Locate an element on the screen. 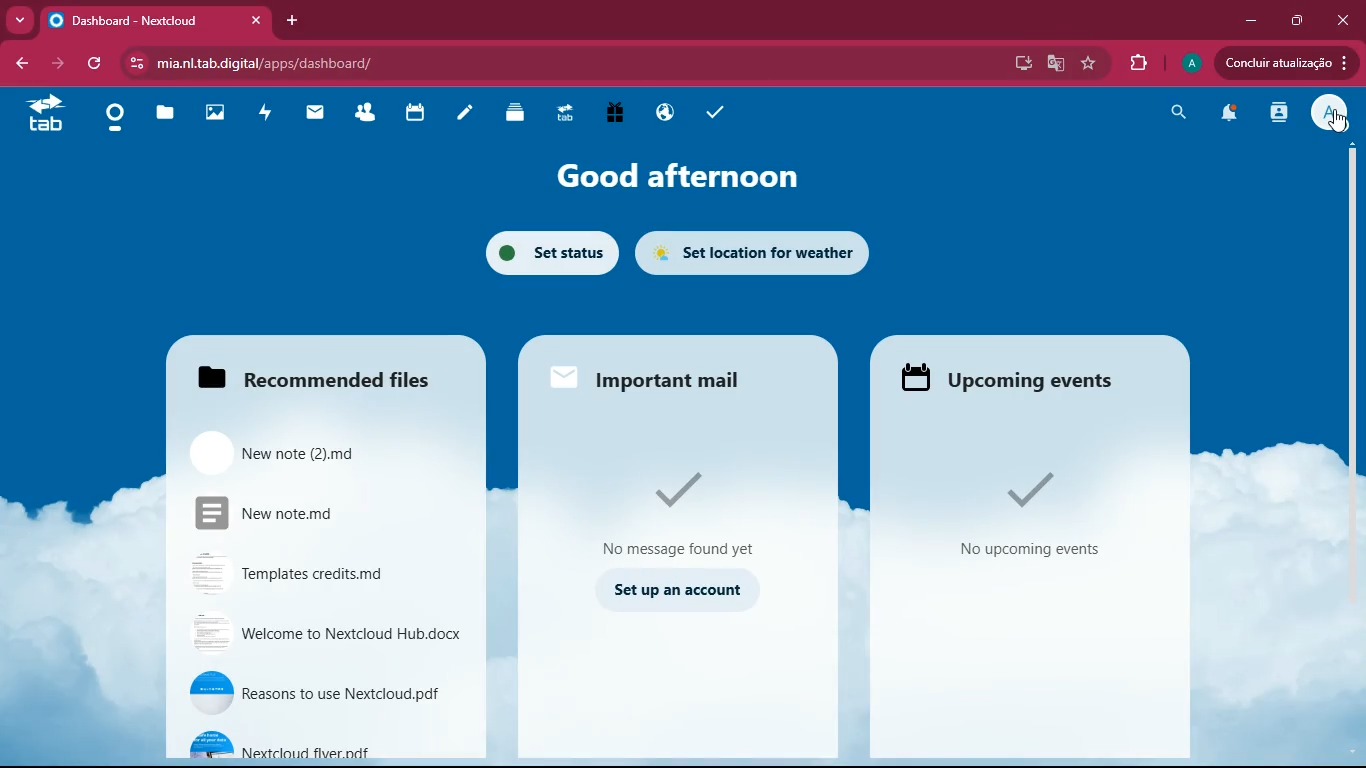  notifications is located at coordinates (1233, 115).